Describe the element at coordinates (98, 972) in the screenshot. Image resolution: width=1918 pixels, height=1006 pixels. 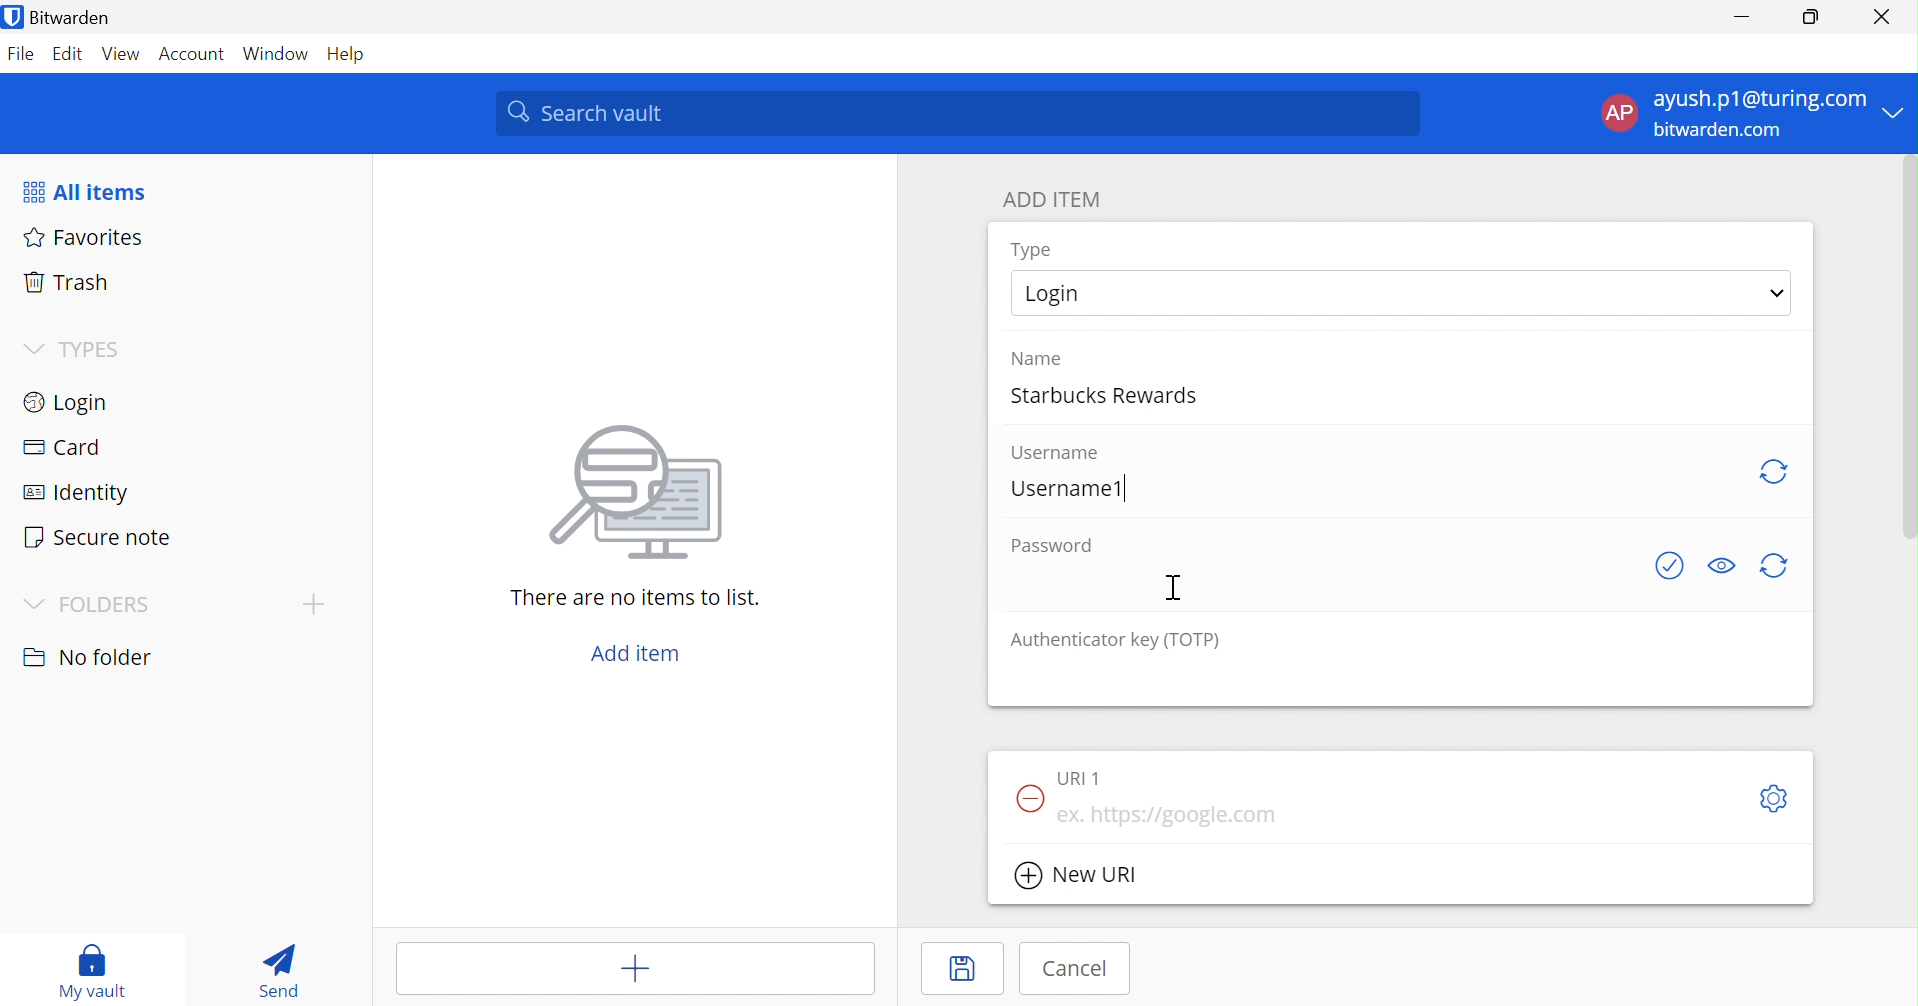
I see `My vault` at that location.